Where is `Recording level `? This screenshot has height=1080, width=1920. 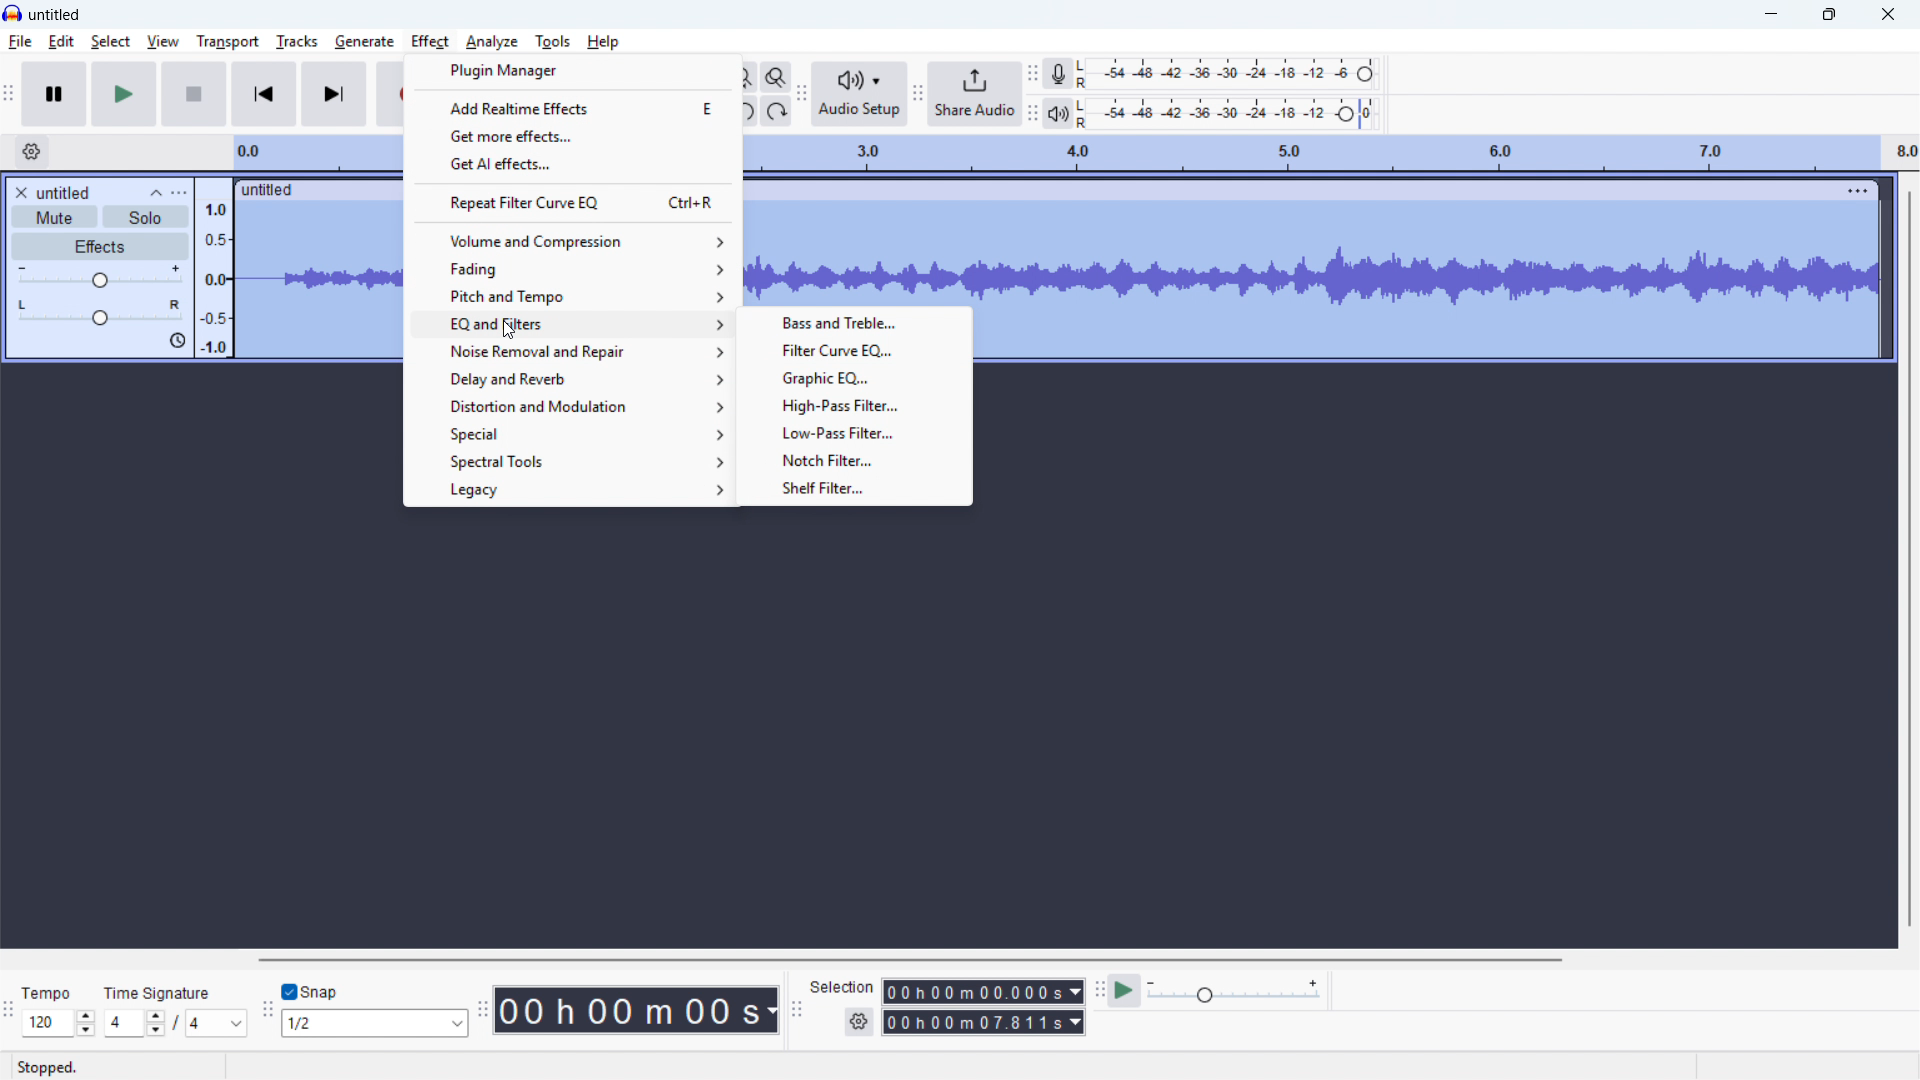 Recording level  is located at coordinates (1225, 73).